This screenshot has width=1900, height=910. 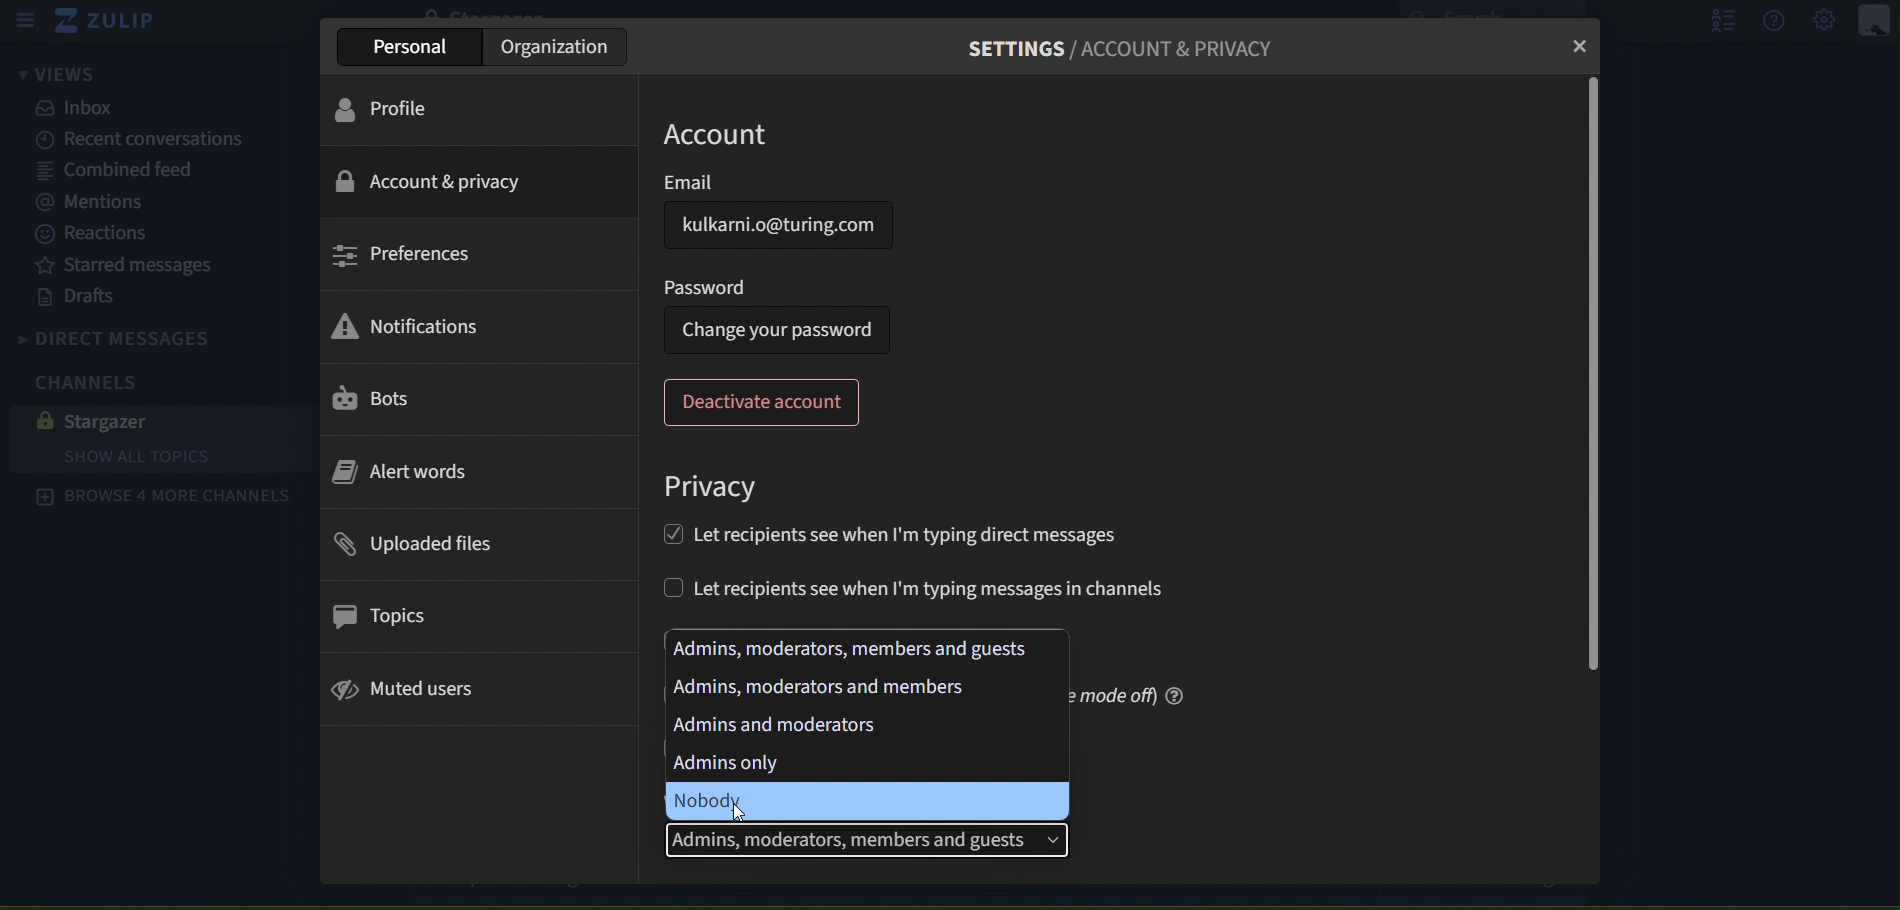 I want to click on nobody, so click(x=854, y=801).